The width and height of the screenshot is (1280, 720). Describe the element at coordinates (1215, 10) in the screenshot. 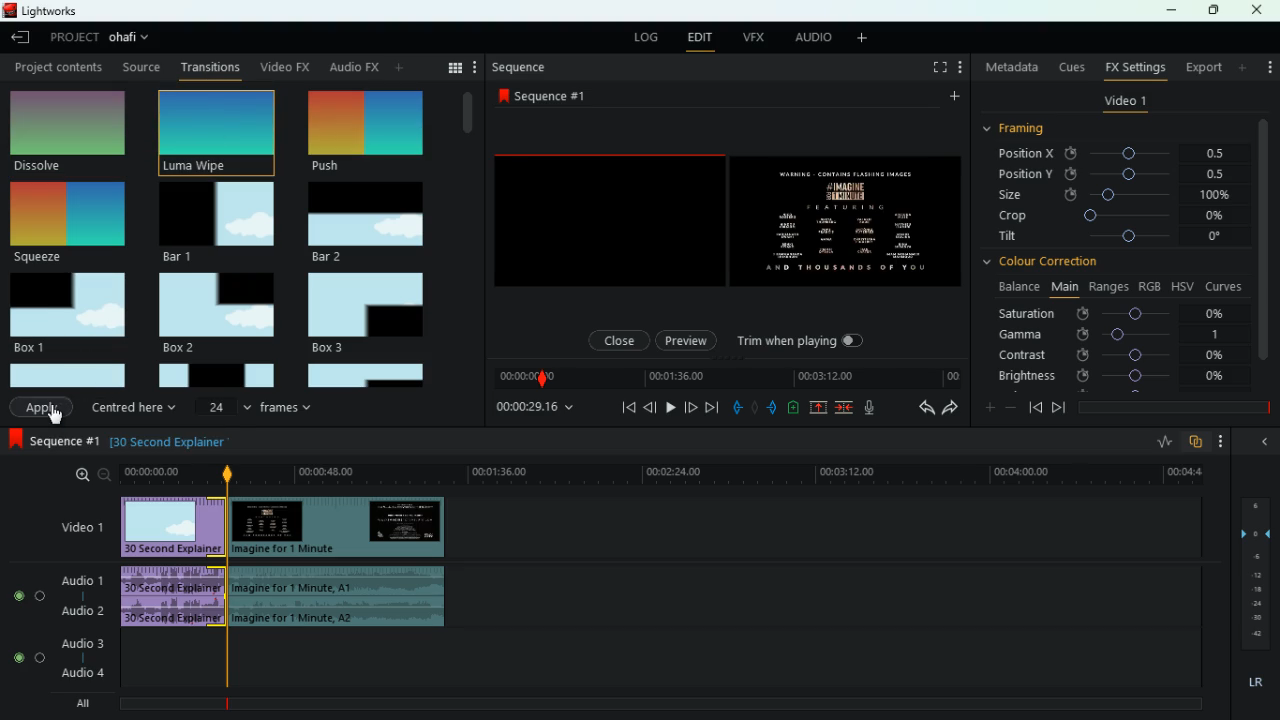

I see `maximize` at that location.